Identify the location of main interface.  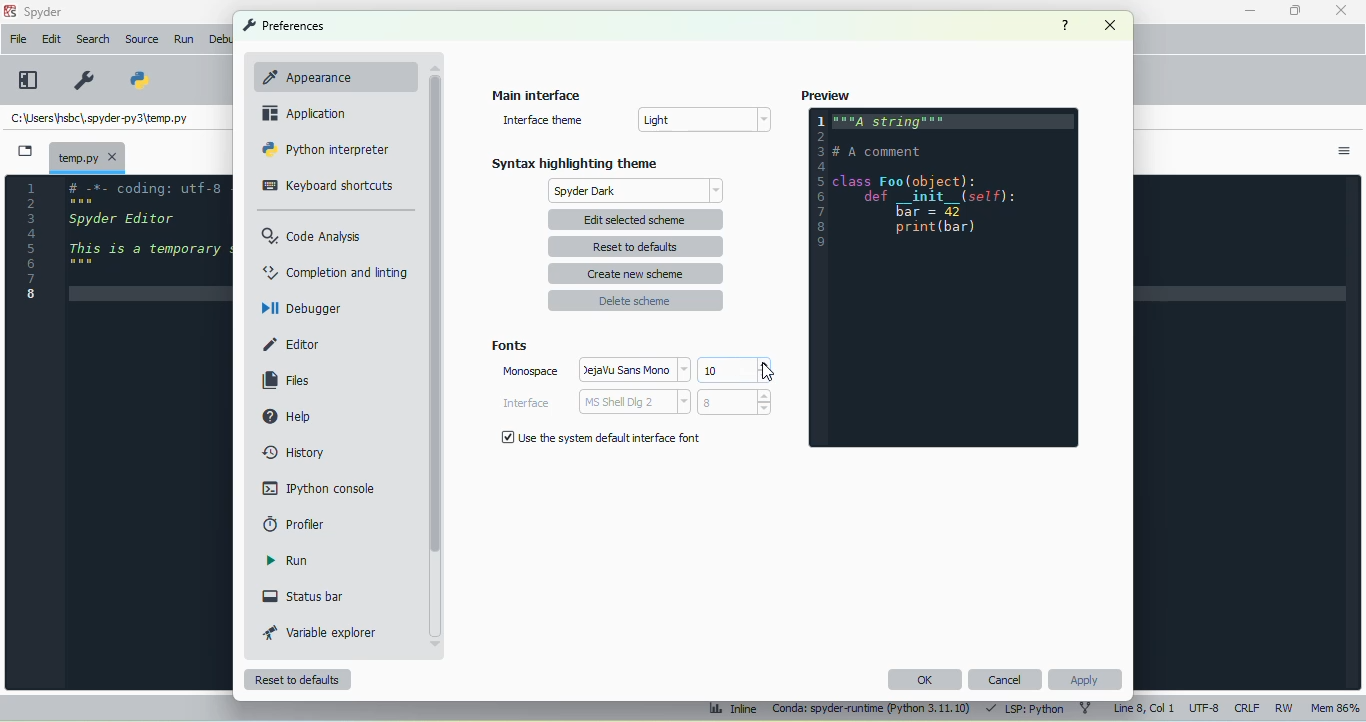
(537, 94).